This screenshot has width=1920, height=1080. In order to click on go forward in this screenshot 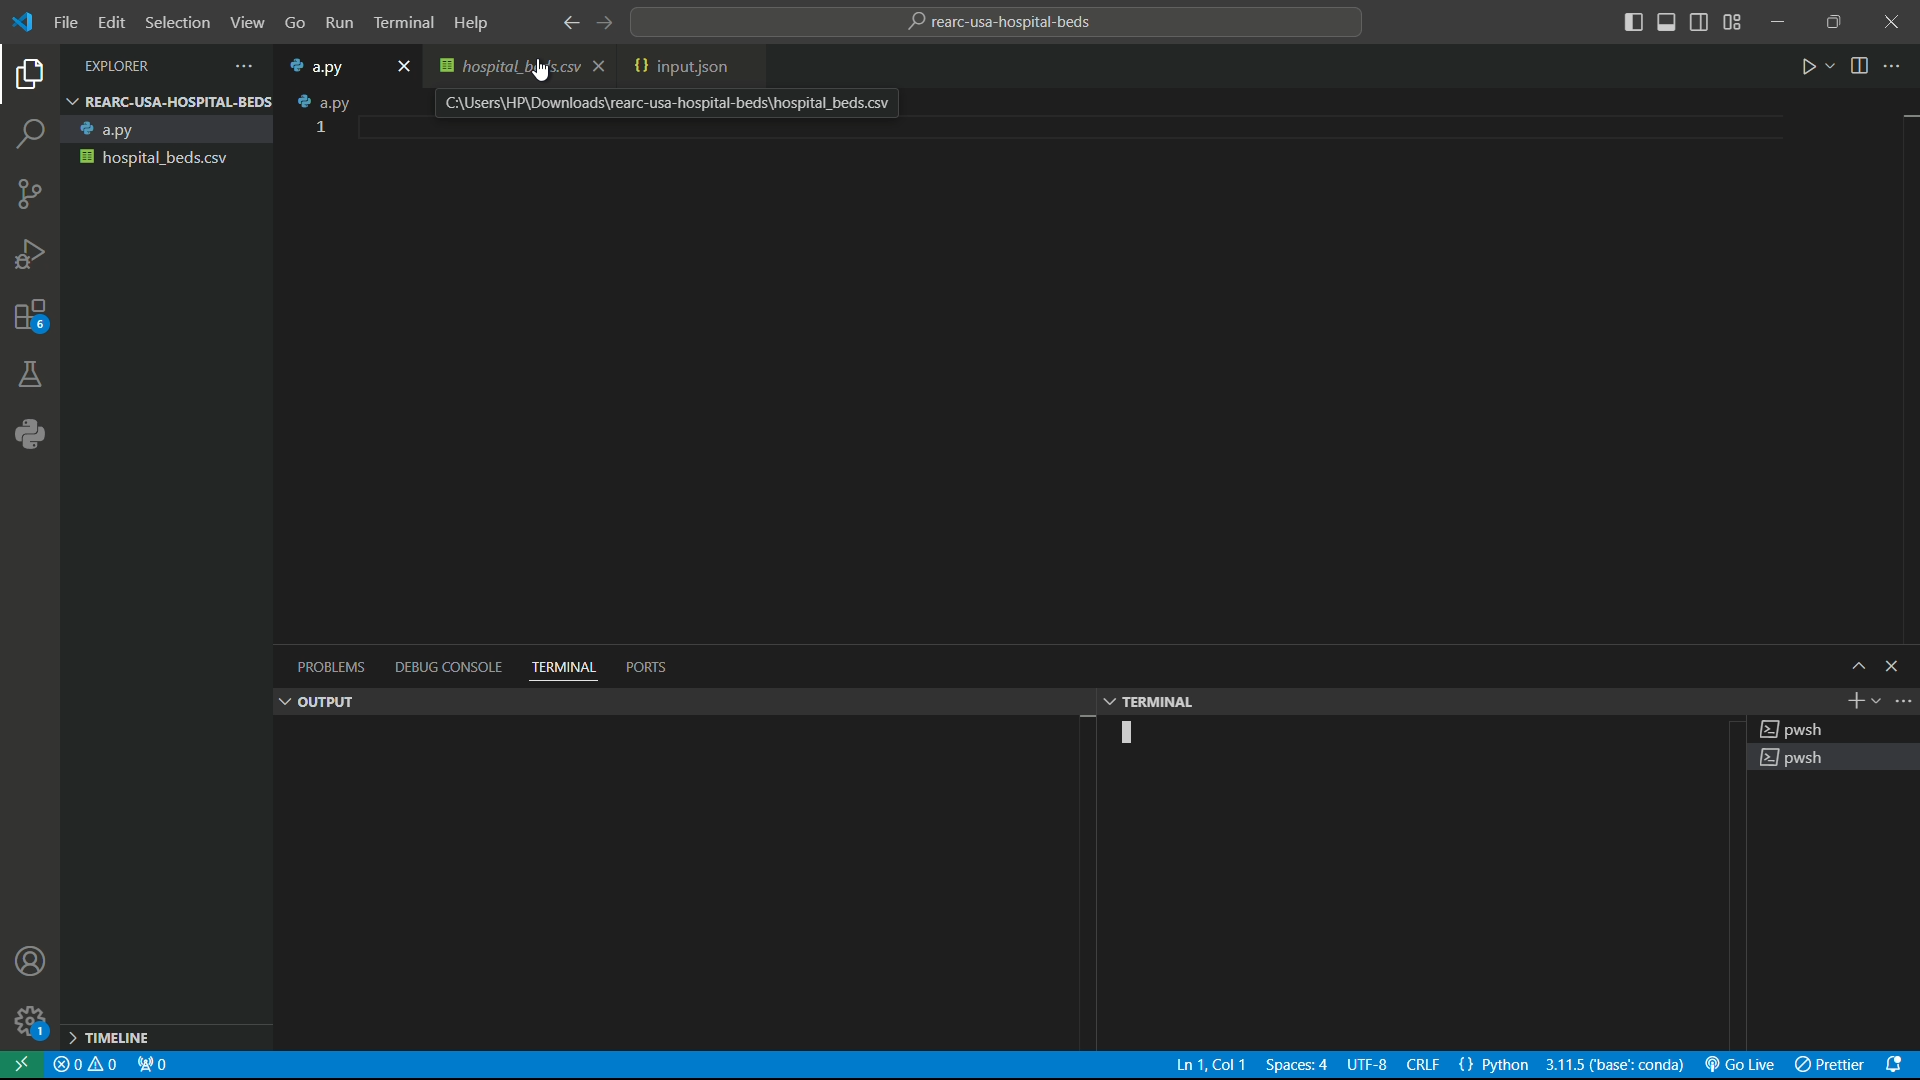, I will do `click(613, 22)`.